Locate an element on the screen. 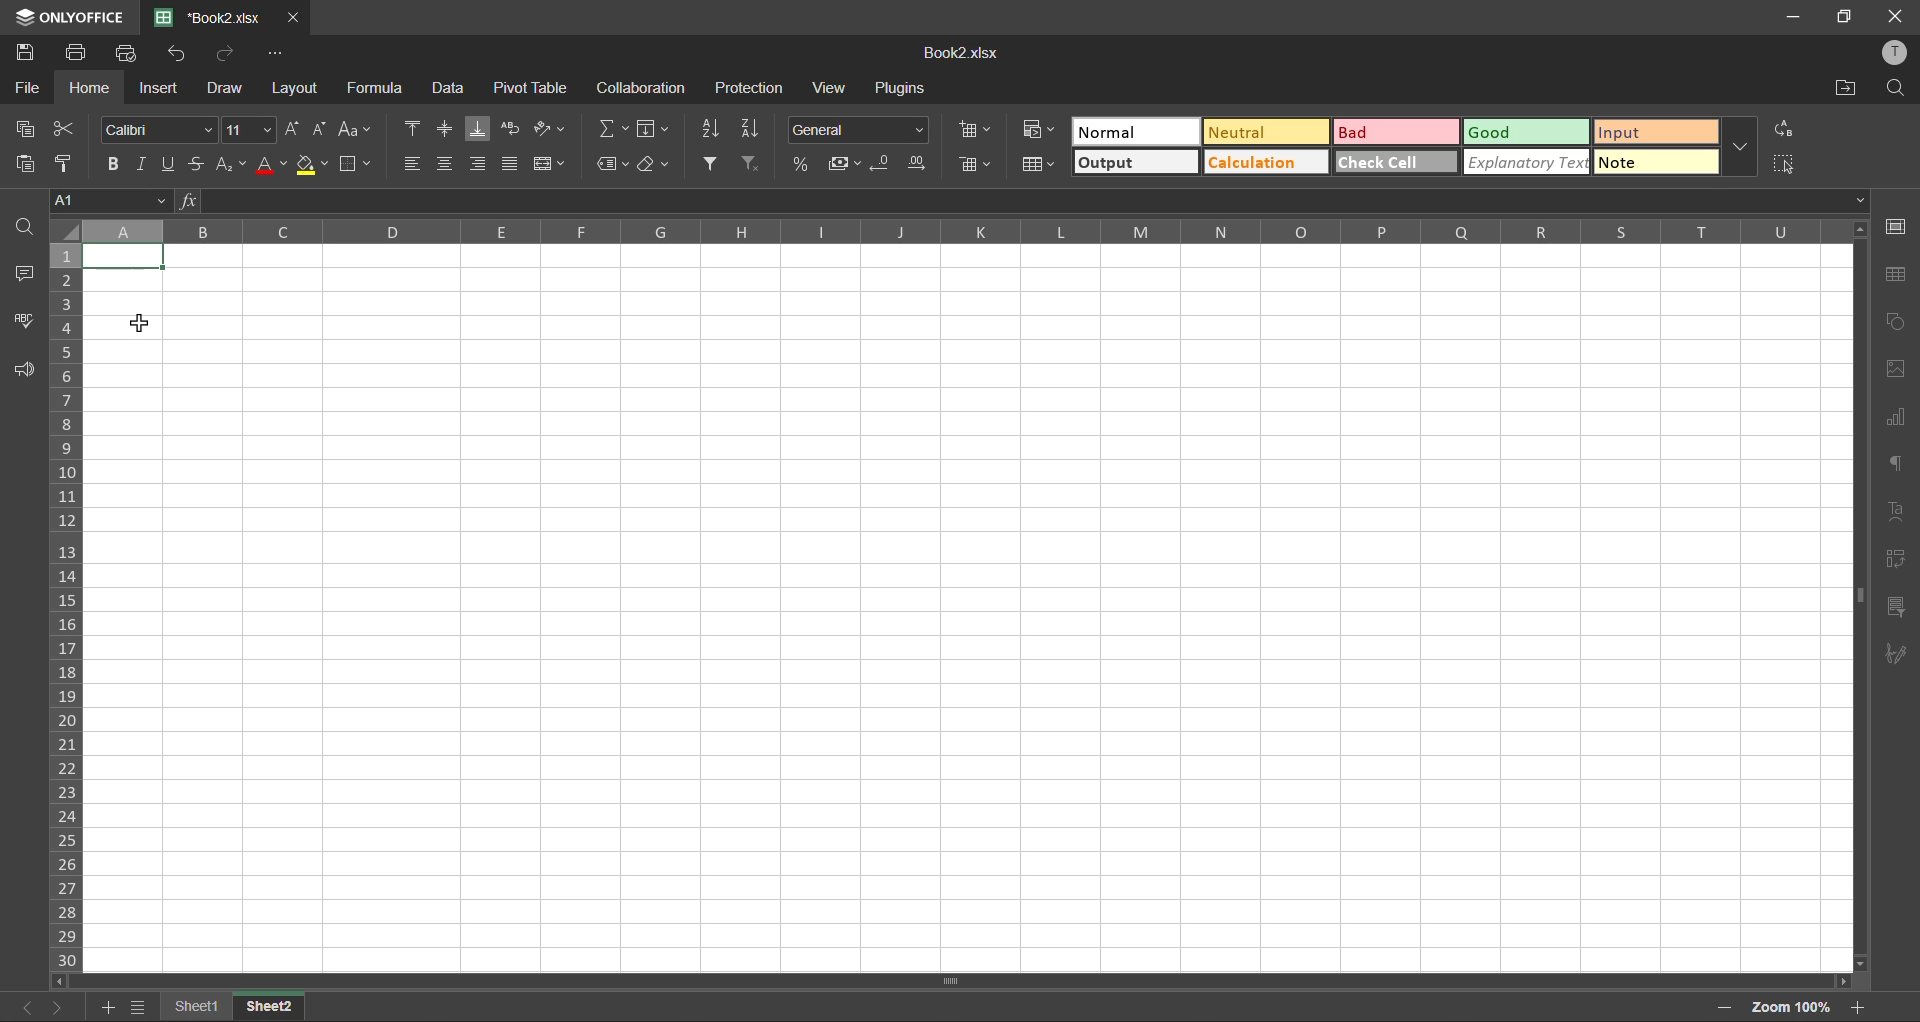 Image resolution: width=1920 pixels, height=1022 pixels. book2.xlsx is located at coordinates (959, 54).